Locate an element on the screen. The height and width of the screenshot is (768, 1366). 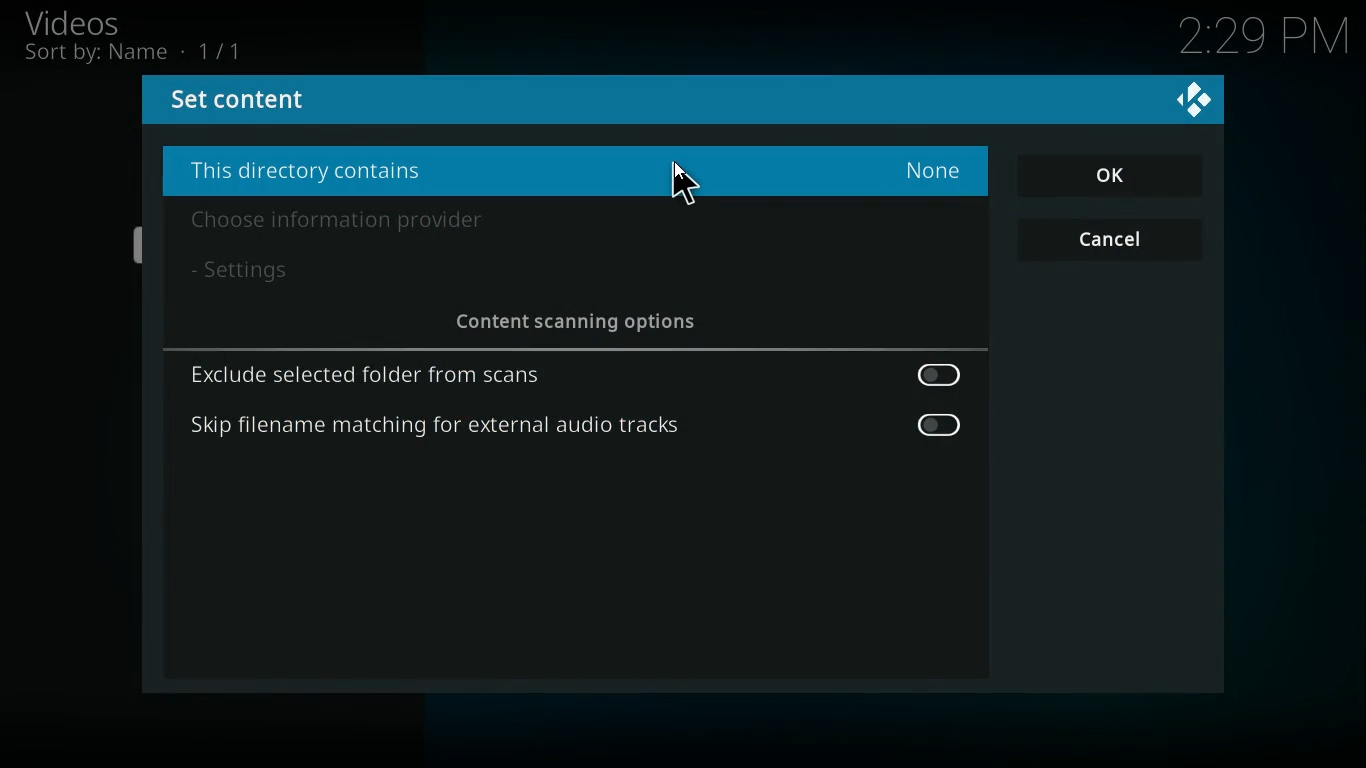
set content is located at coordinates (250, 98).